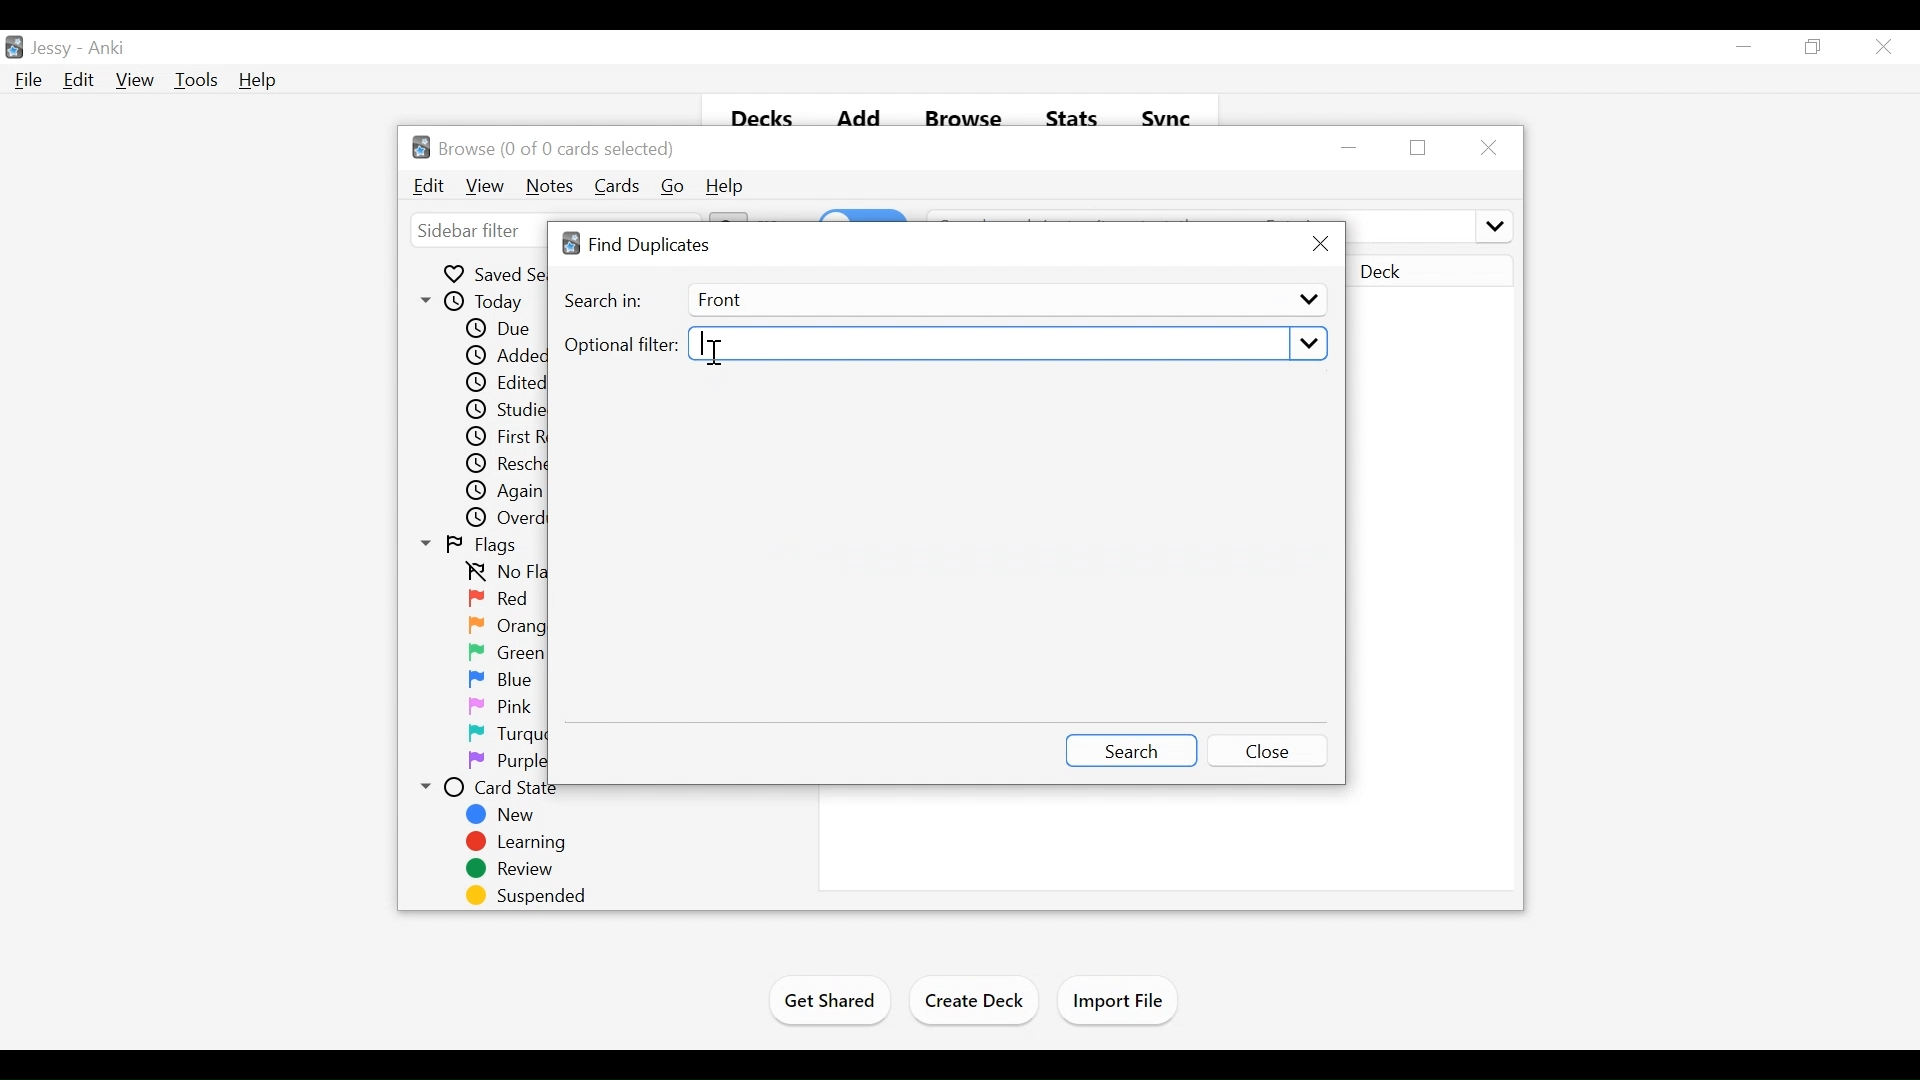 The image size is (1920, 1080). What do you see at coordinates (1813, 46) in the screenshot?
I see `Restore` at bounding box center [1813, 46].